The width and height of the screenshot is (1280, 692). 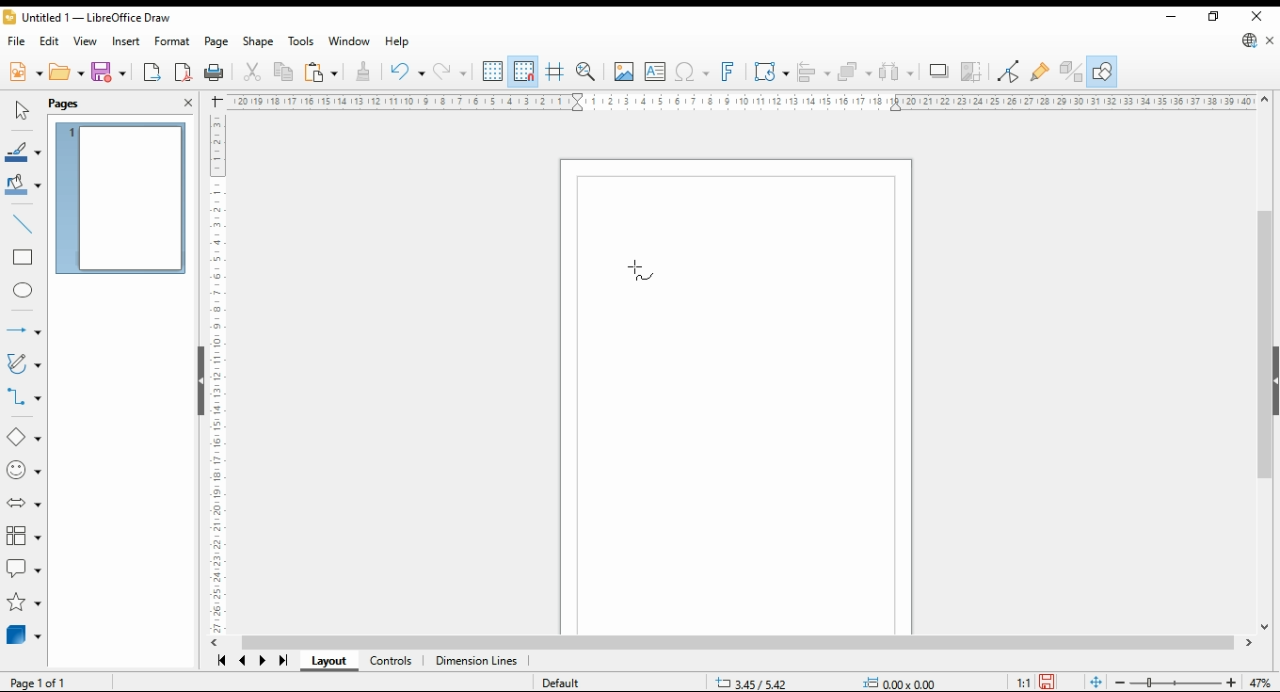 I want to click on select, so click(x=21, y=108).